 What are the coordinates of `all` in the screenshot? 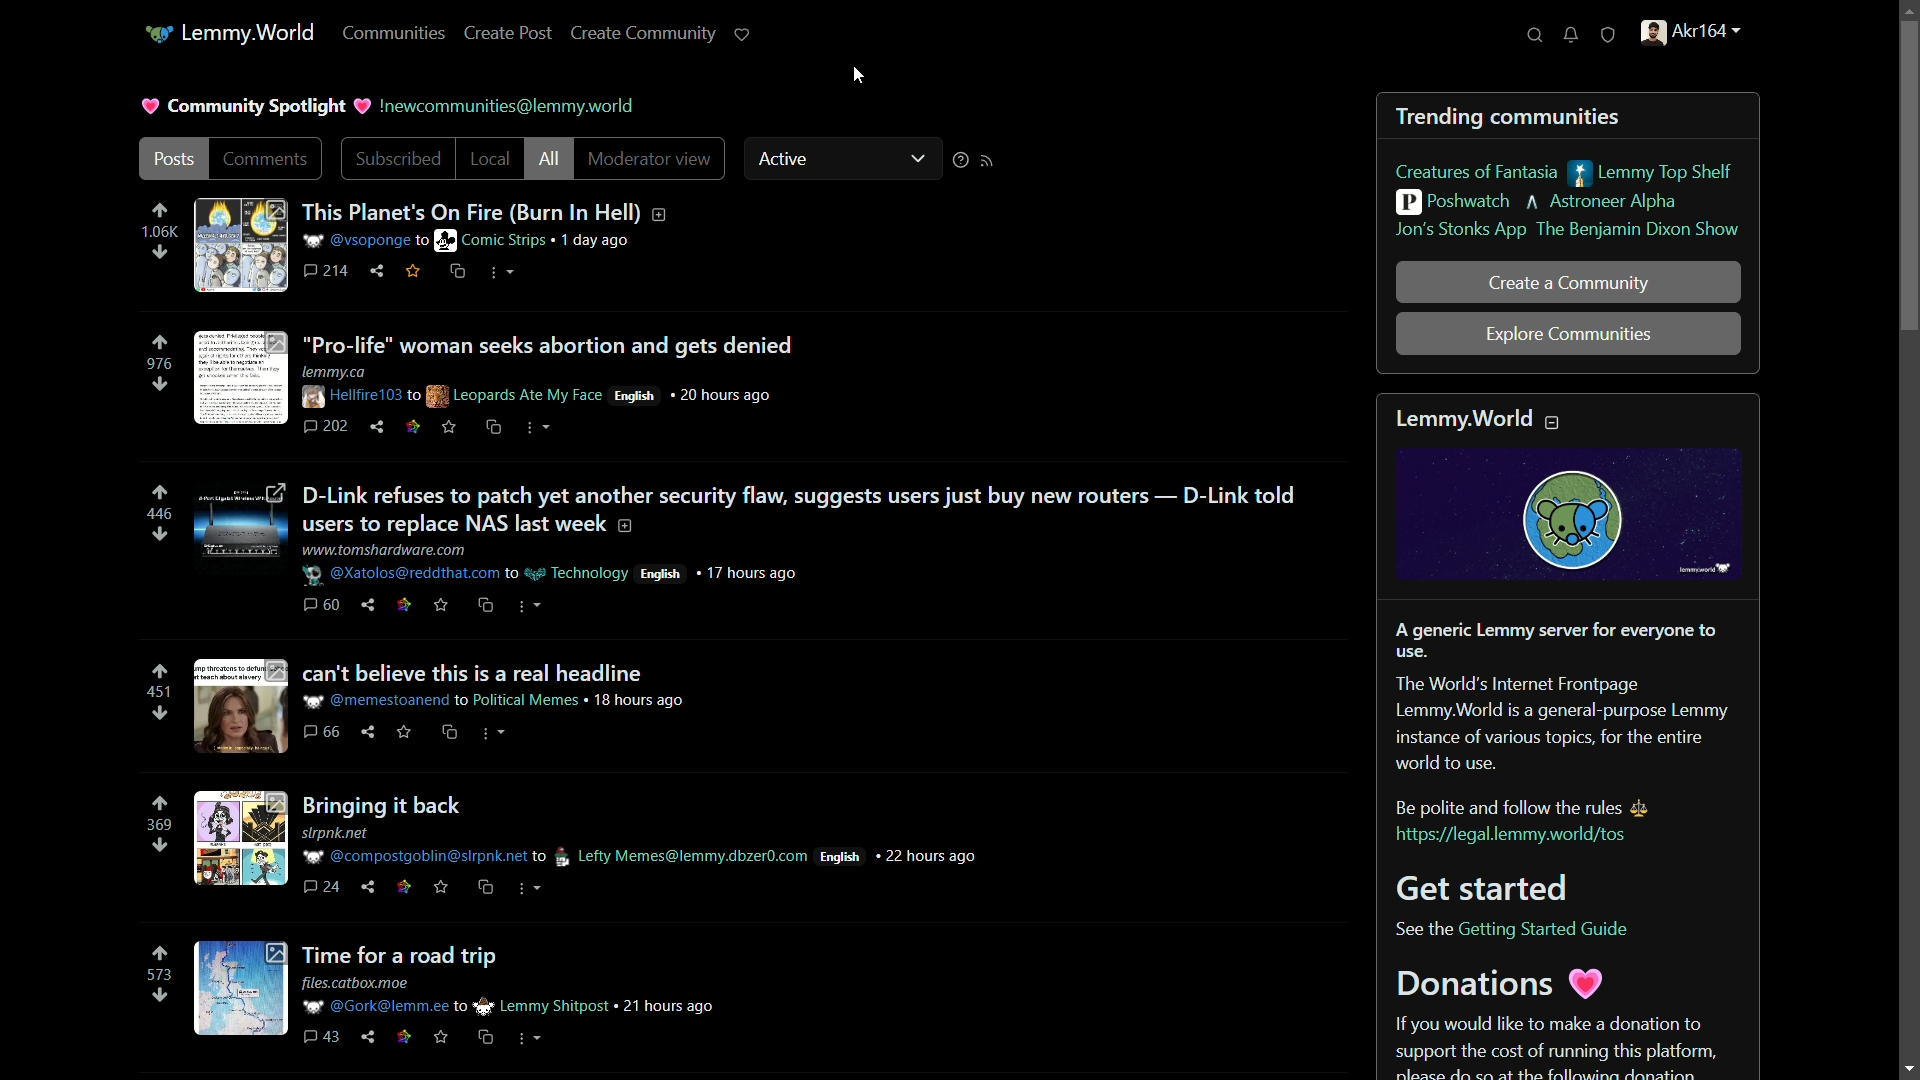 It's located at (550, 160).